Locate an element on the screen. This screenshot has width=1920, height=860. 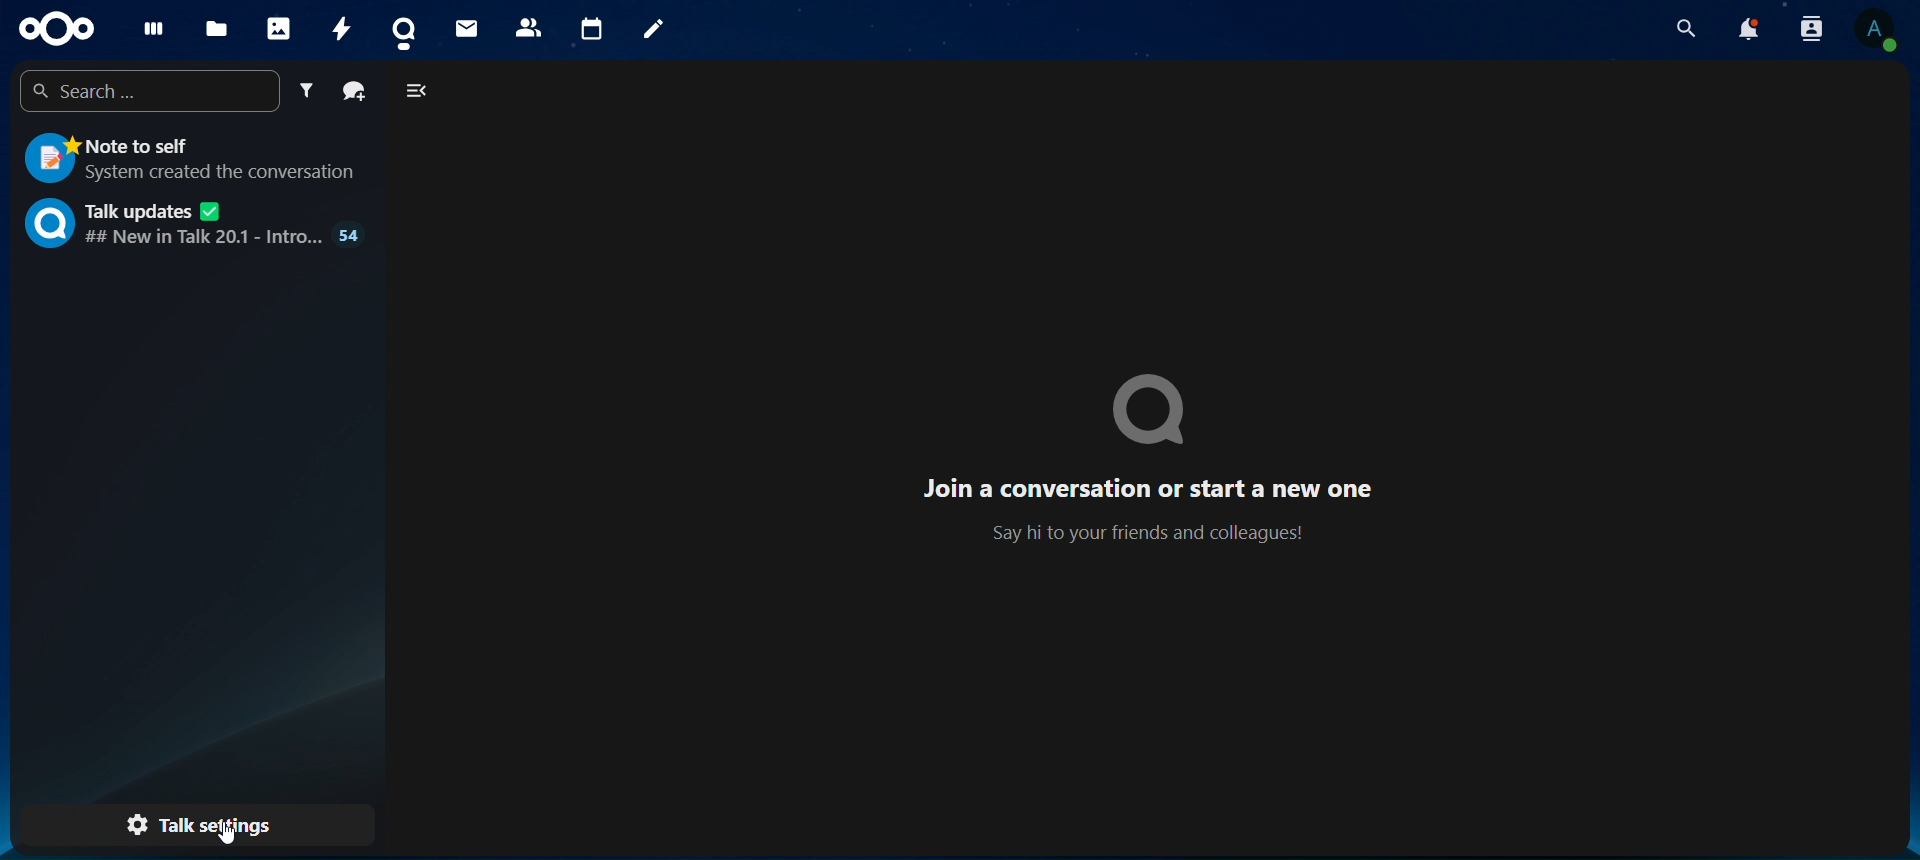
notifications is located at coordinates (1753, 31).